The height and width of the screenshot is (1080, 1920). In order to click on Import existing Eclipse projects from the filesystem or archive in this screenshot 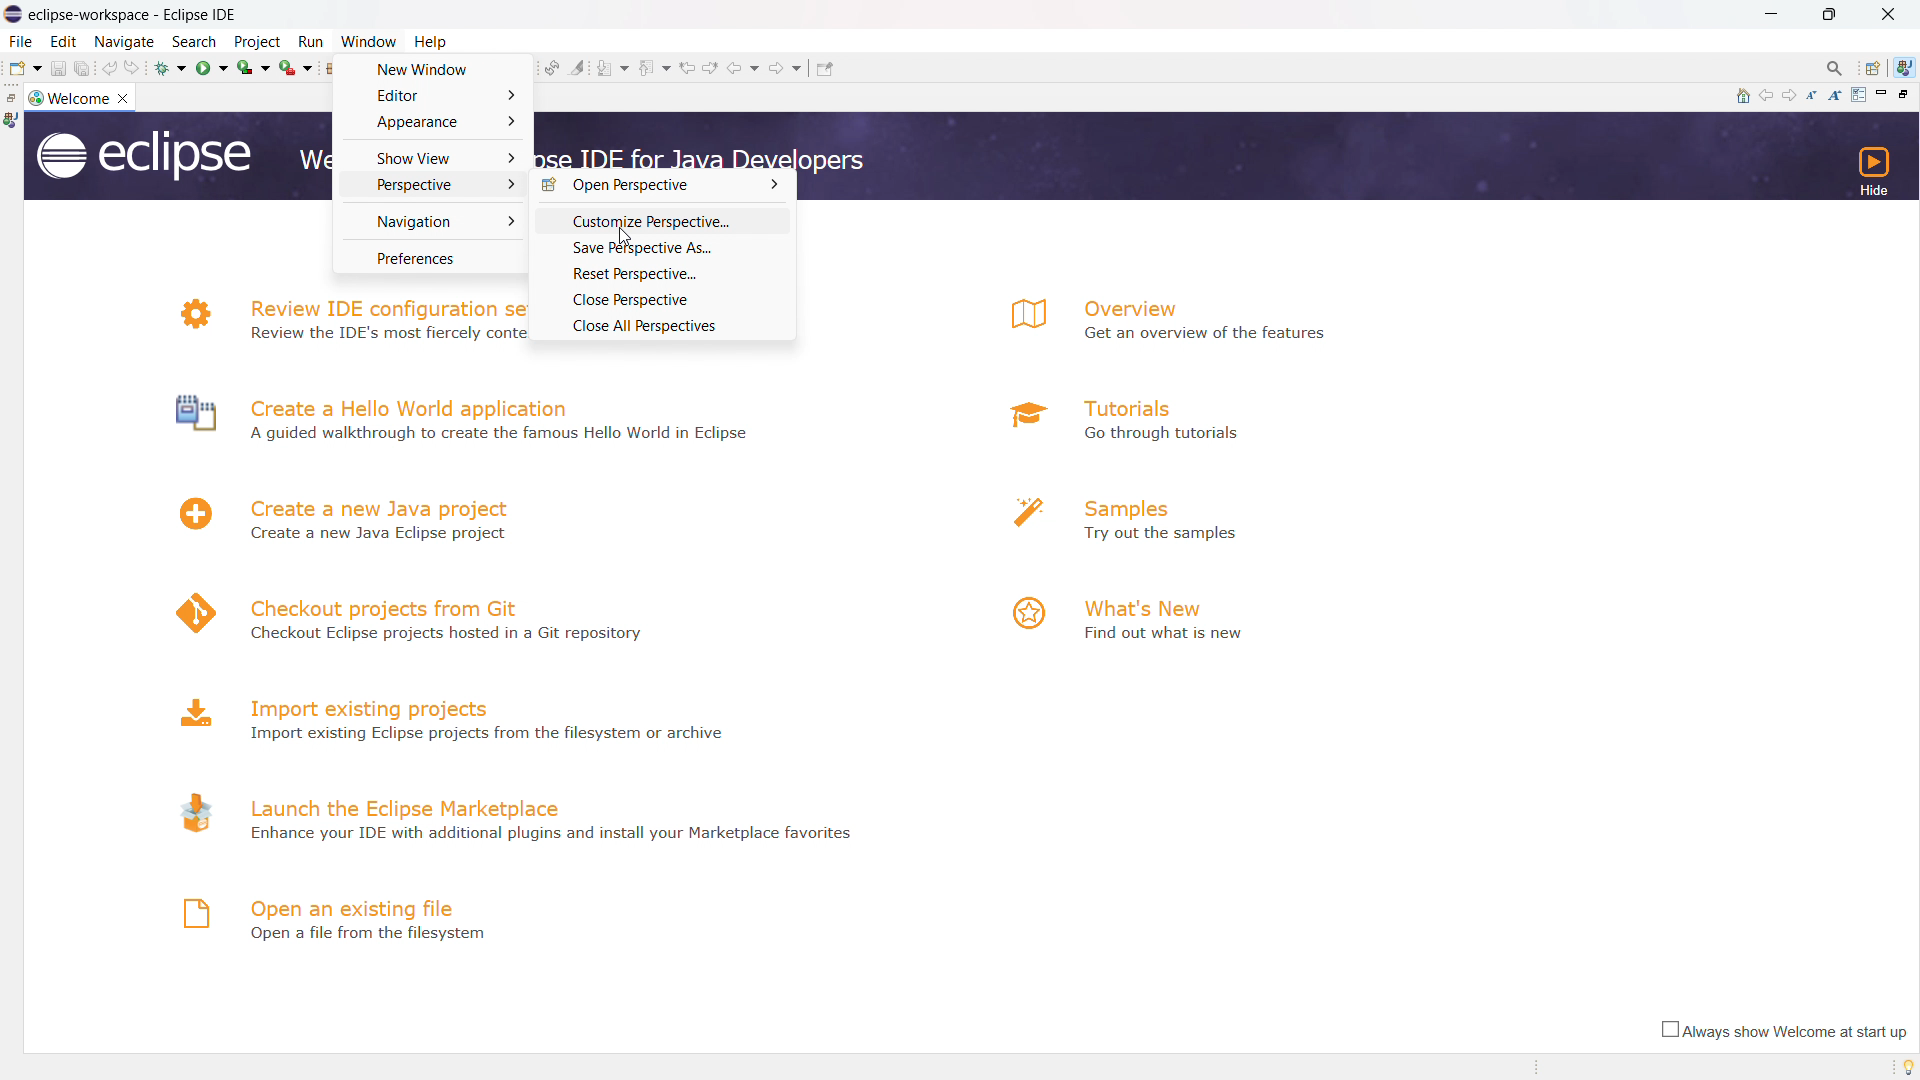, I will do `click(500, 732)`.